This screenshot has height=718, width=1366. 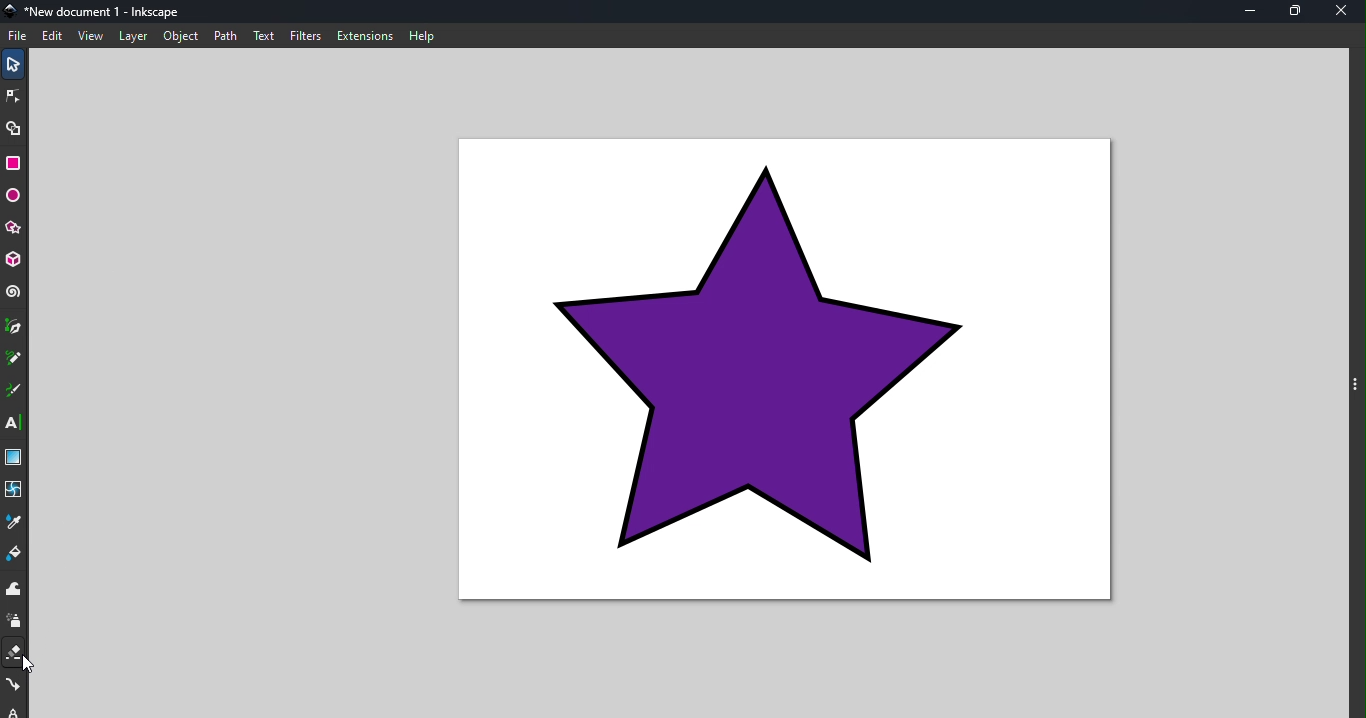 What do you see at coordinates (15, 95) in the screenshot?
I see `node tool` at bounding box center [15, 95].